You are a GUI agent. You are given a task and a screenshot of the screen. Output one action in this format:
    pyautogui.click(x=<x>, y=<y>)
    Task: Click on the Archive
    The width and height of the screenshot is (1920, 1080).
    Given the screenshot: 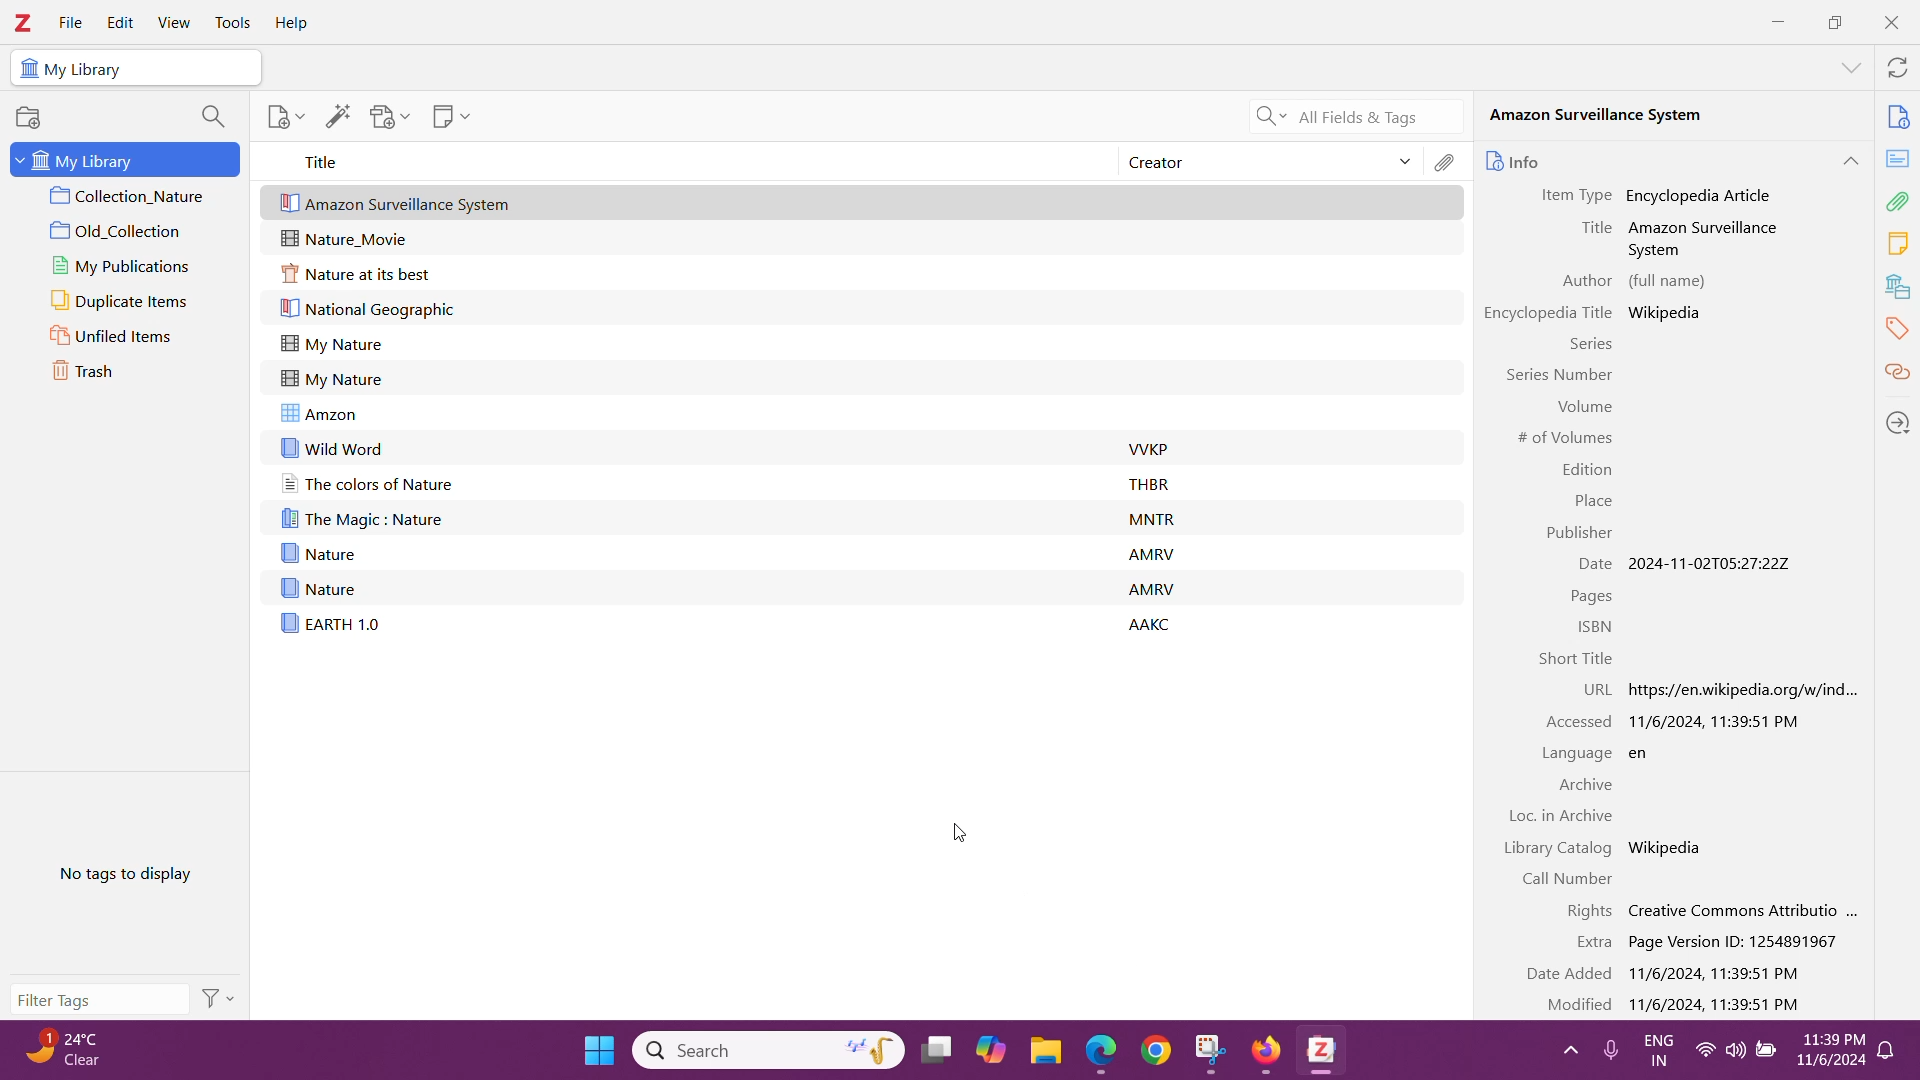 What is the action you would take?
    pyautogui.click(x=1586, y=786)
    